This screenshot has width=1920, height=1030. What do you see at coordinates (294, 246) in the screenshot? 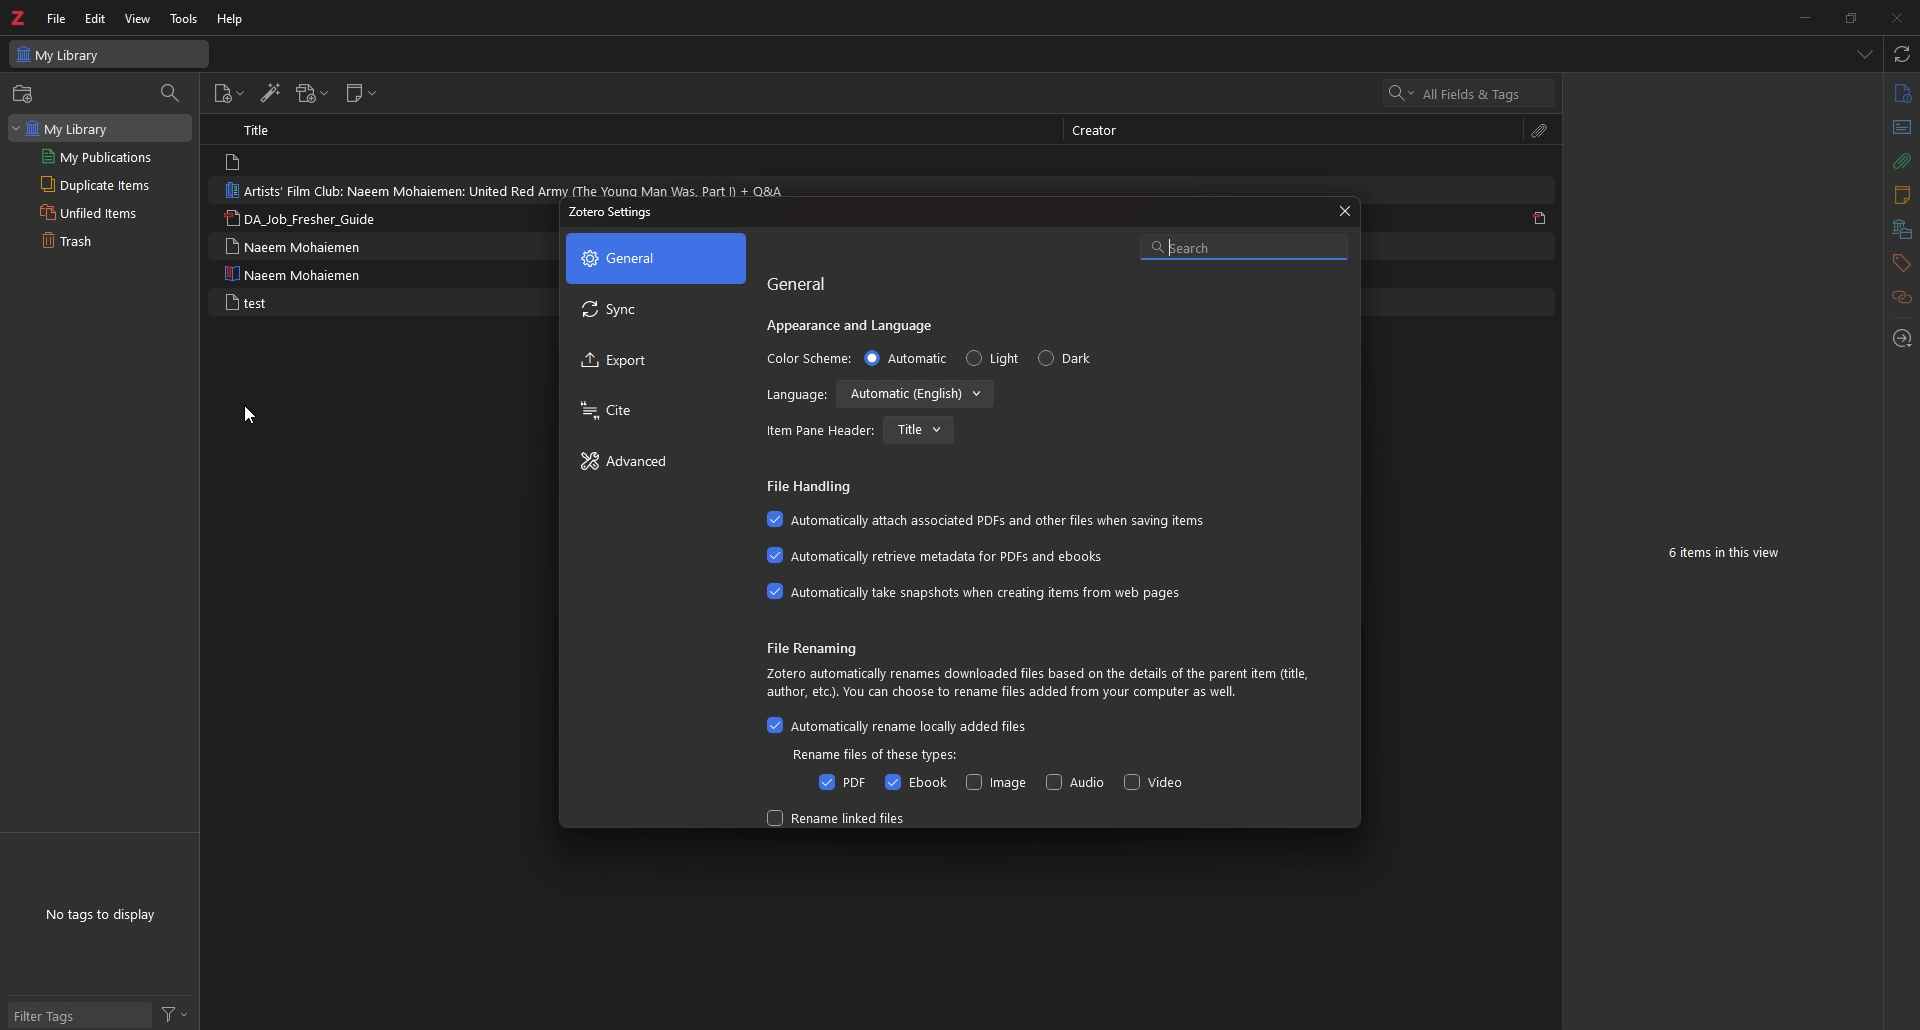
I see `Naeem Mohaiemen` at bounding box center [294, 246].